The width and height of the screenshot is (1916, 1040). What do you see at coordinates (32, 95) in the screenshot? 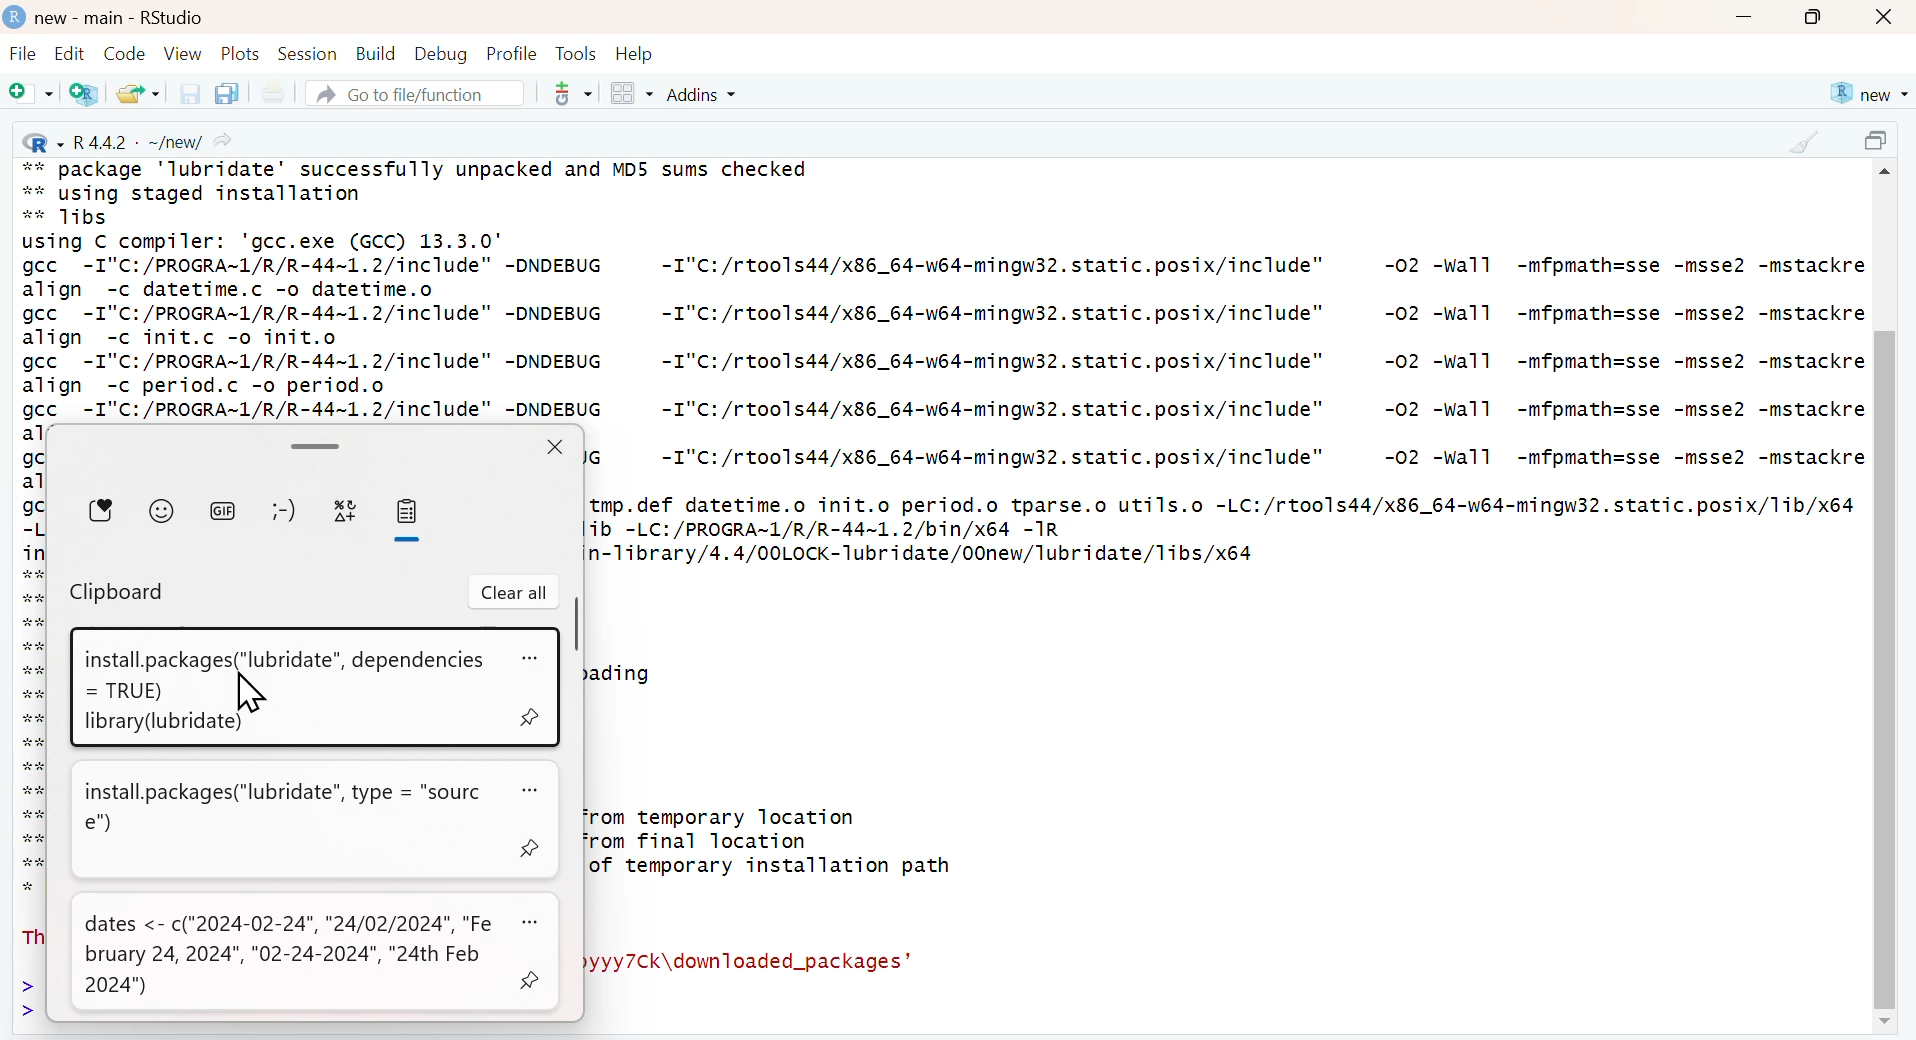
I see `New file` at bounding box center [32, 95].